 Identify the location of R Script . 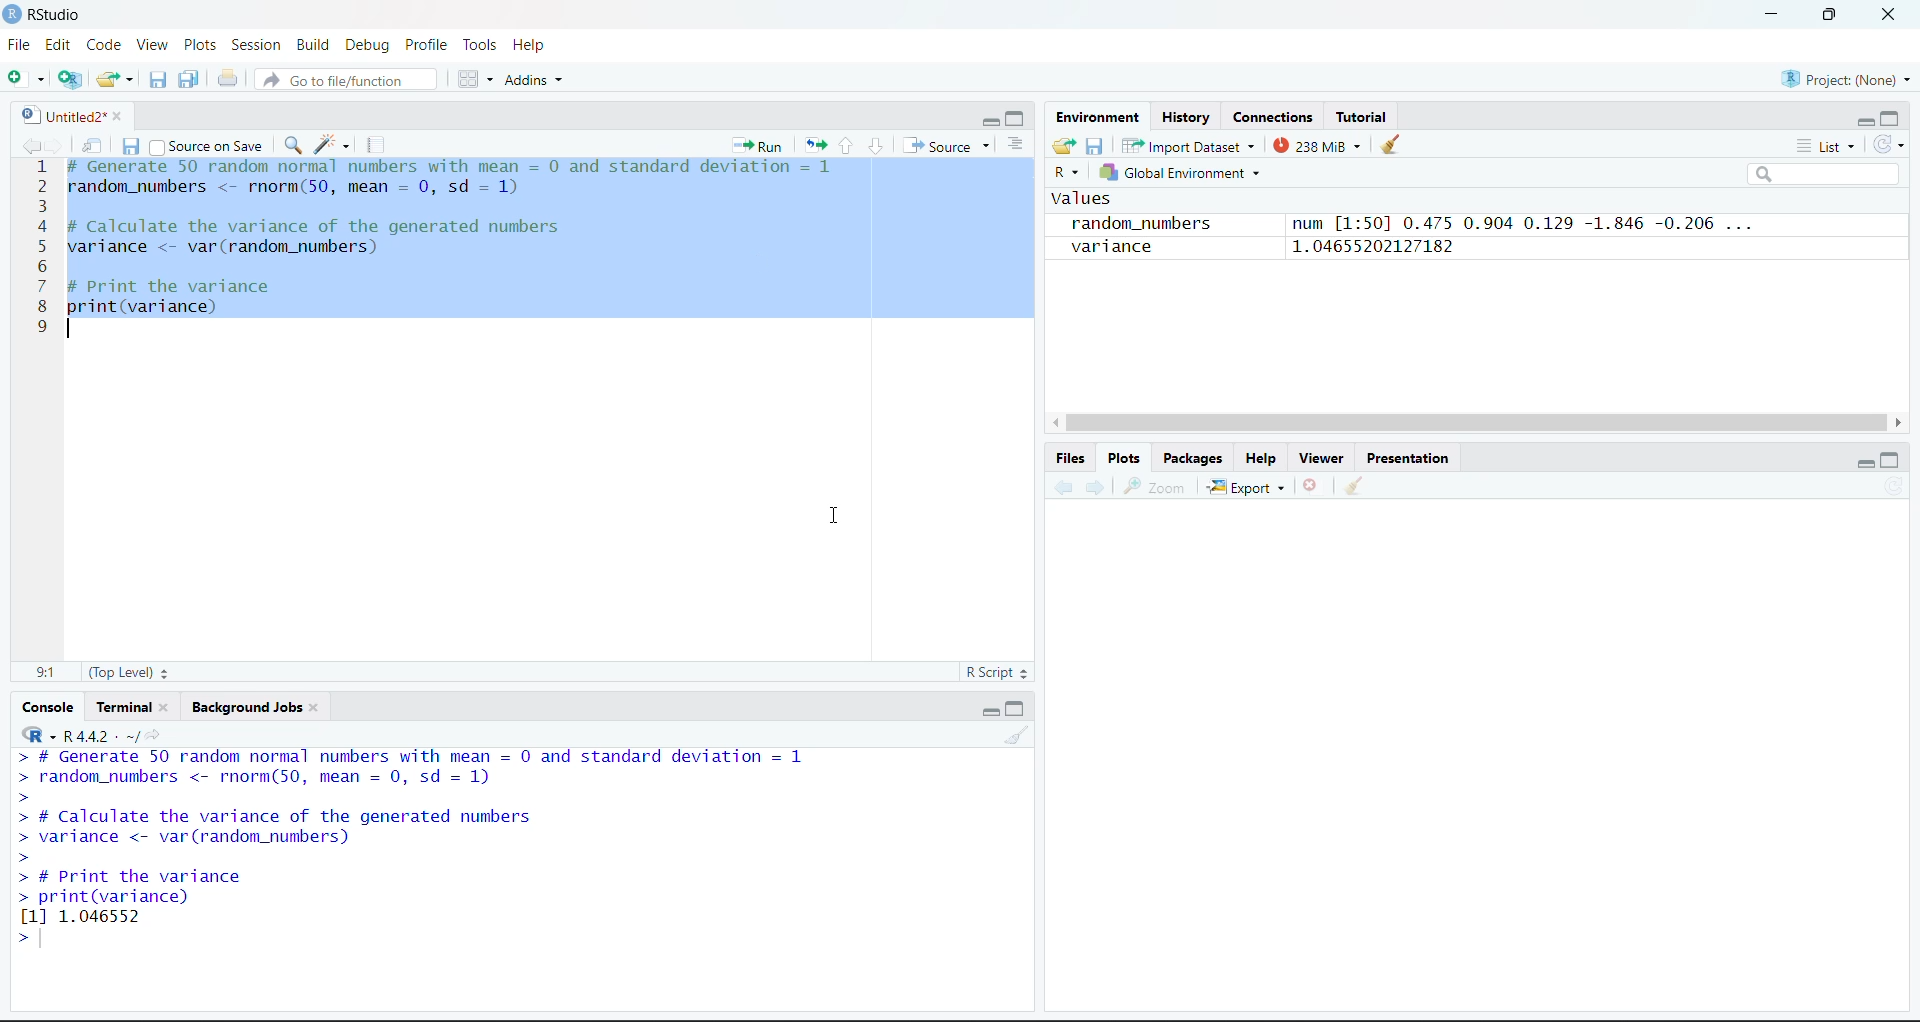
(995, 672).